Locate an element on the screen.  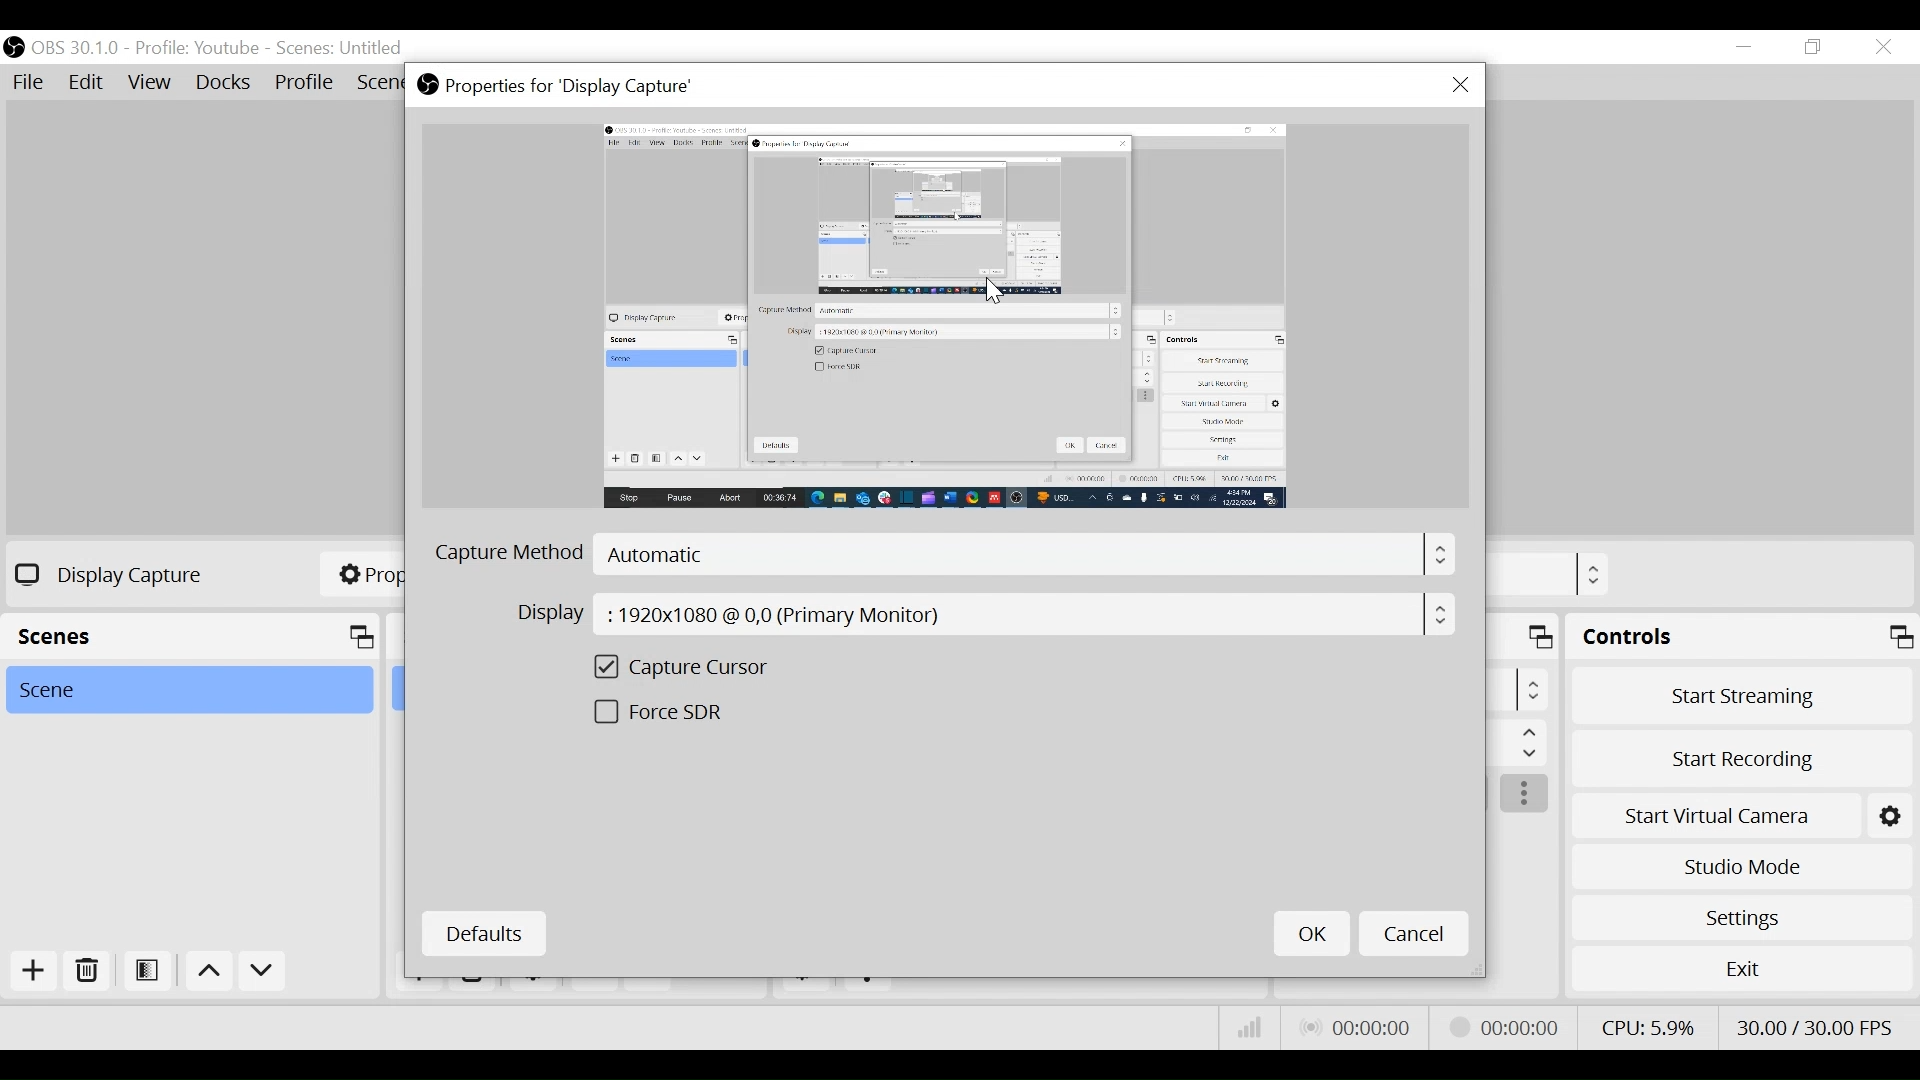
OBS Version is located at coordinates (76, 49).